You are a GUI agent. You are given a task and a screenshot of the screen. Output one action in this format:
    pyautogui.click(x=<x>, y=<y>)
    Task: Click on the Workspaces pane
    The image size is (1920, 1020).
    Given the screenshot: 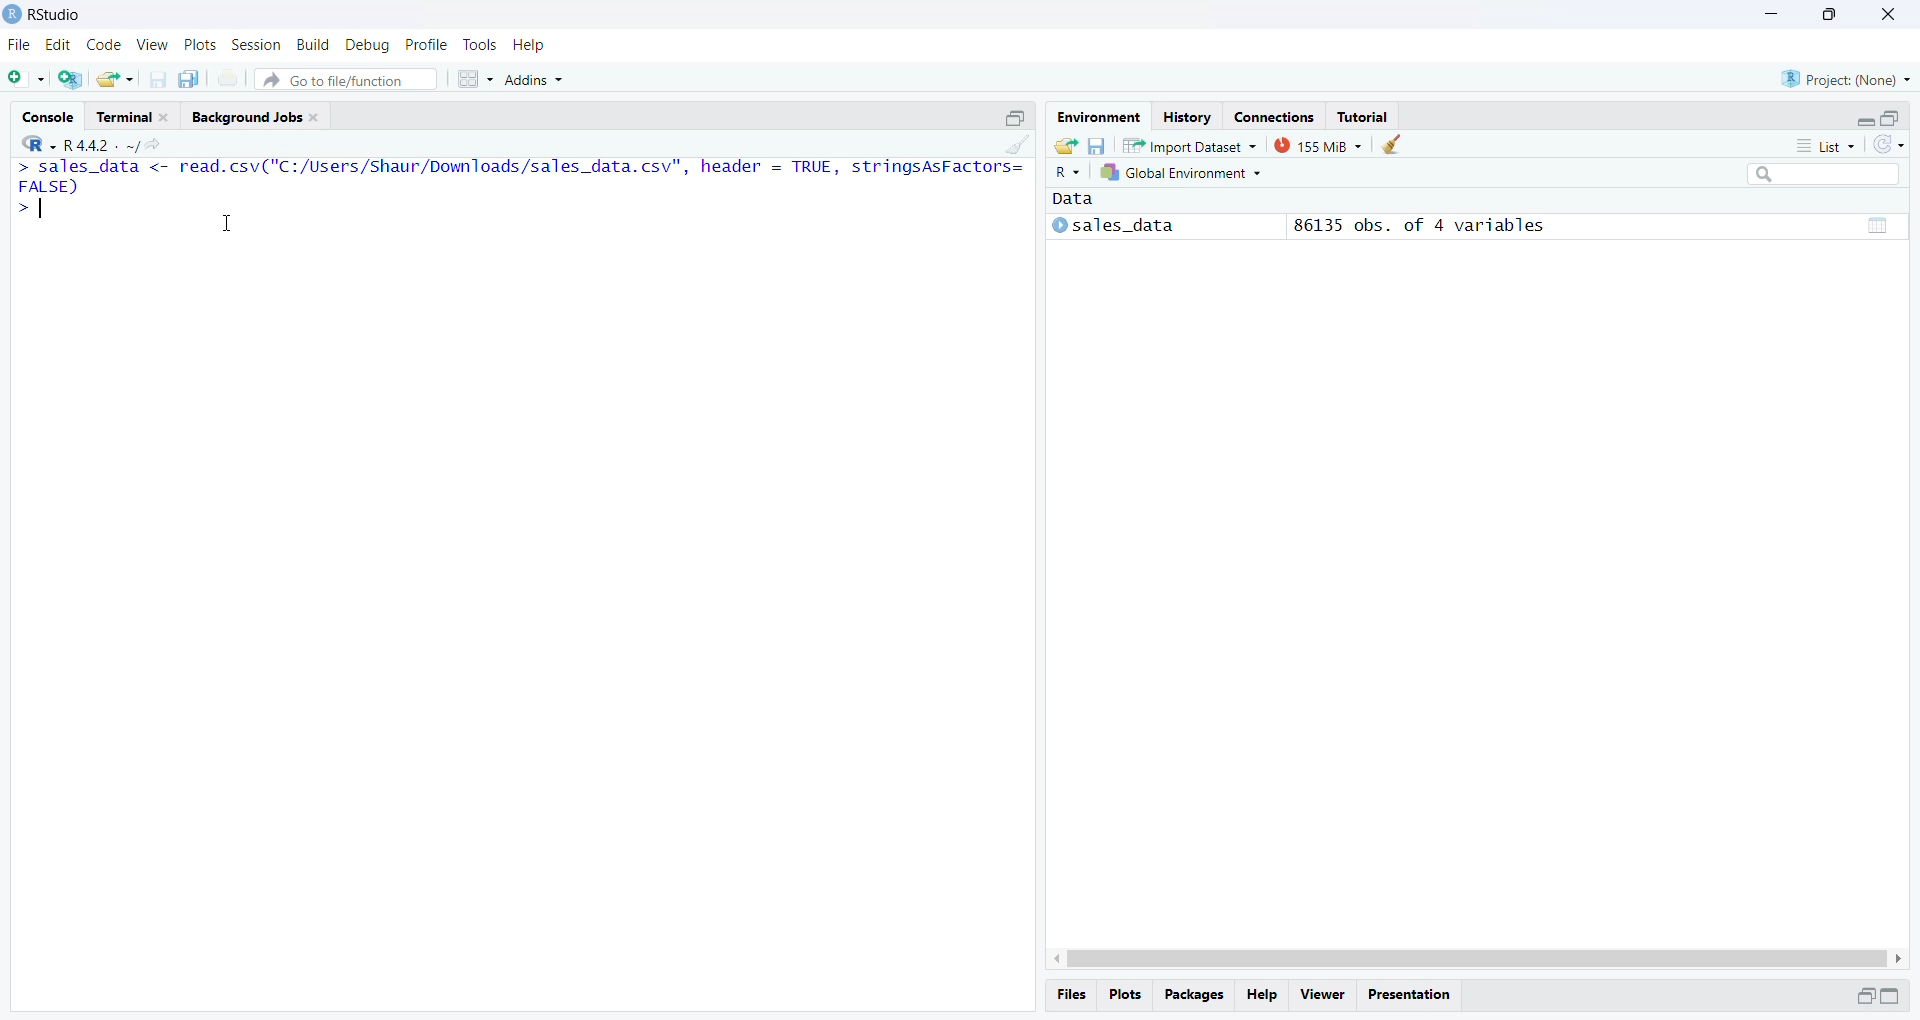 What is the action you would take?
    pyautogui.click(x=476, y=78)
    